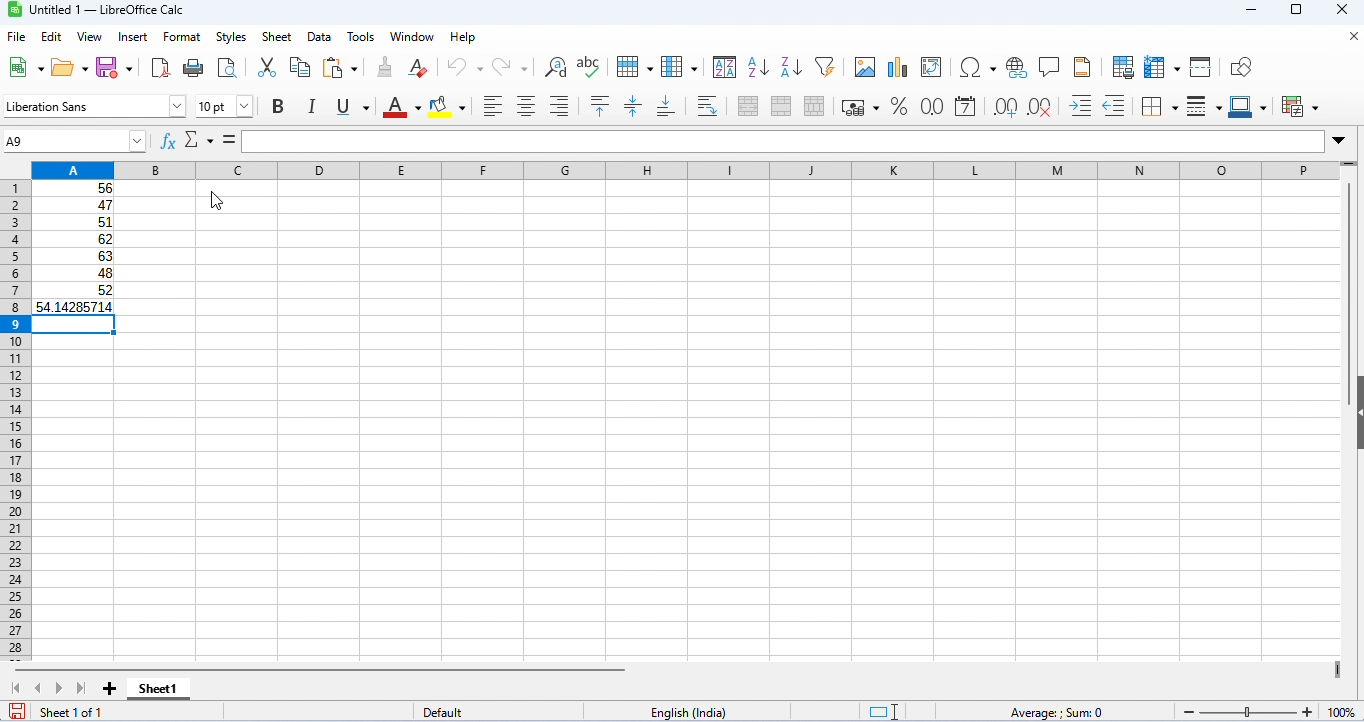 The height and width of the screenshot is (722, 1364). Describe the element at coordinates (1055, 713) in the screenshot. I see `formula` at that location.